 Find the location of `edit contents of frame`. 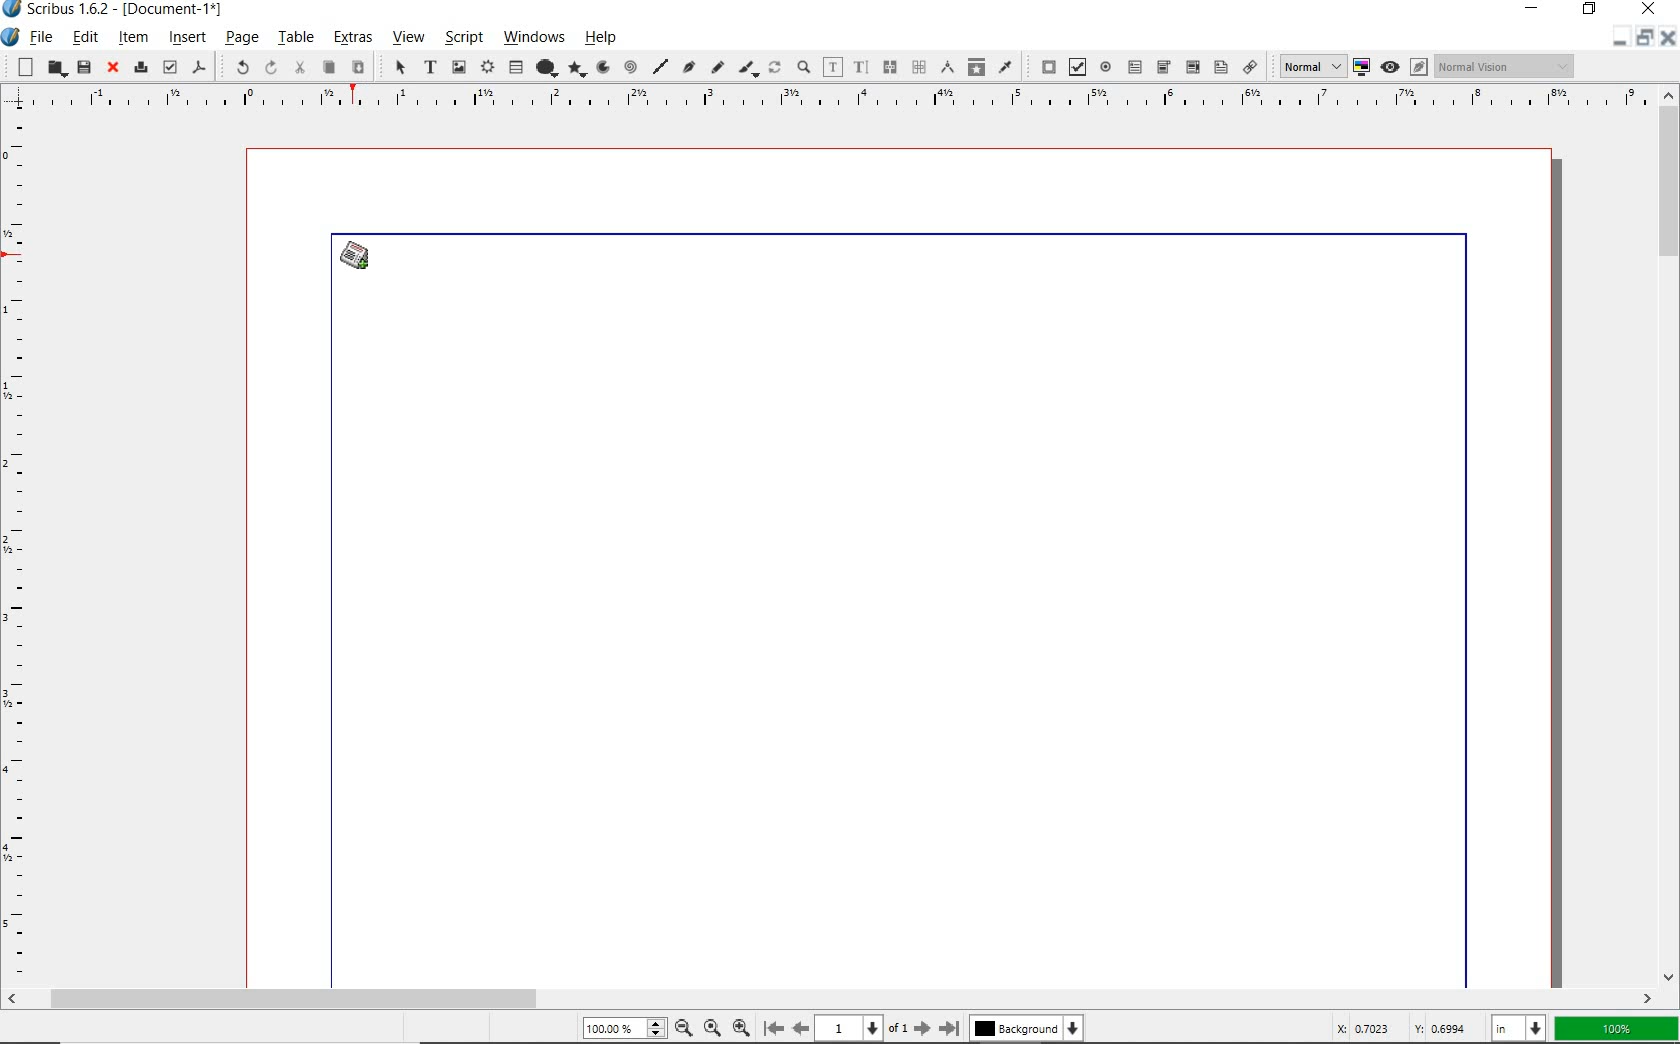

edit contents of frame is located at coordinates (834, 68).